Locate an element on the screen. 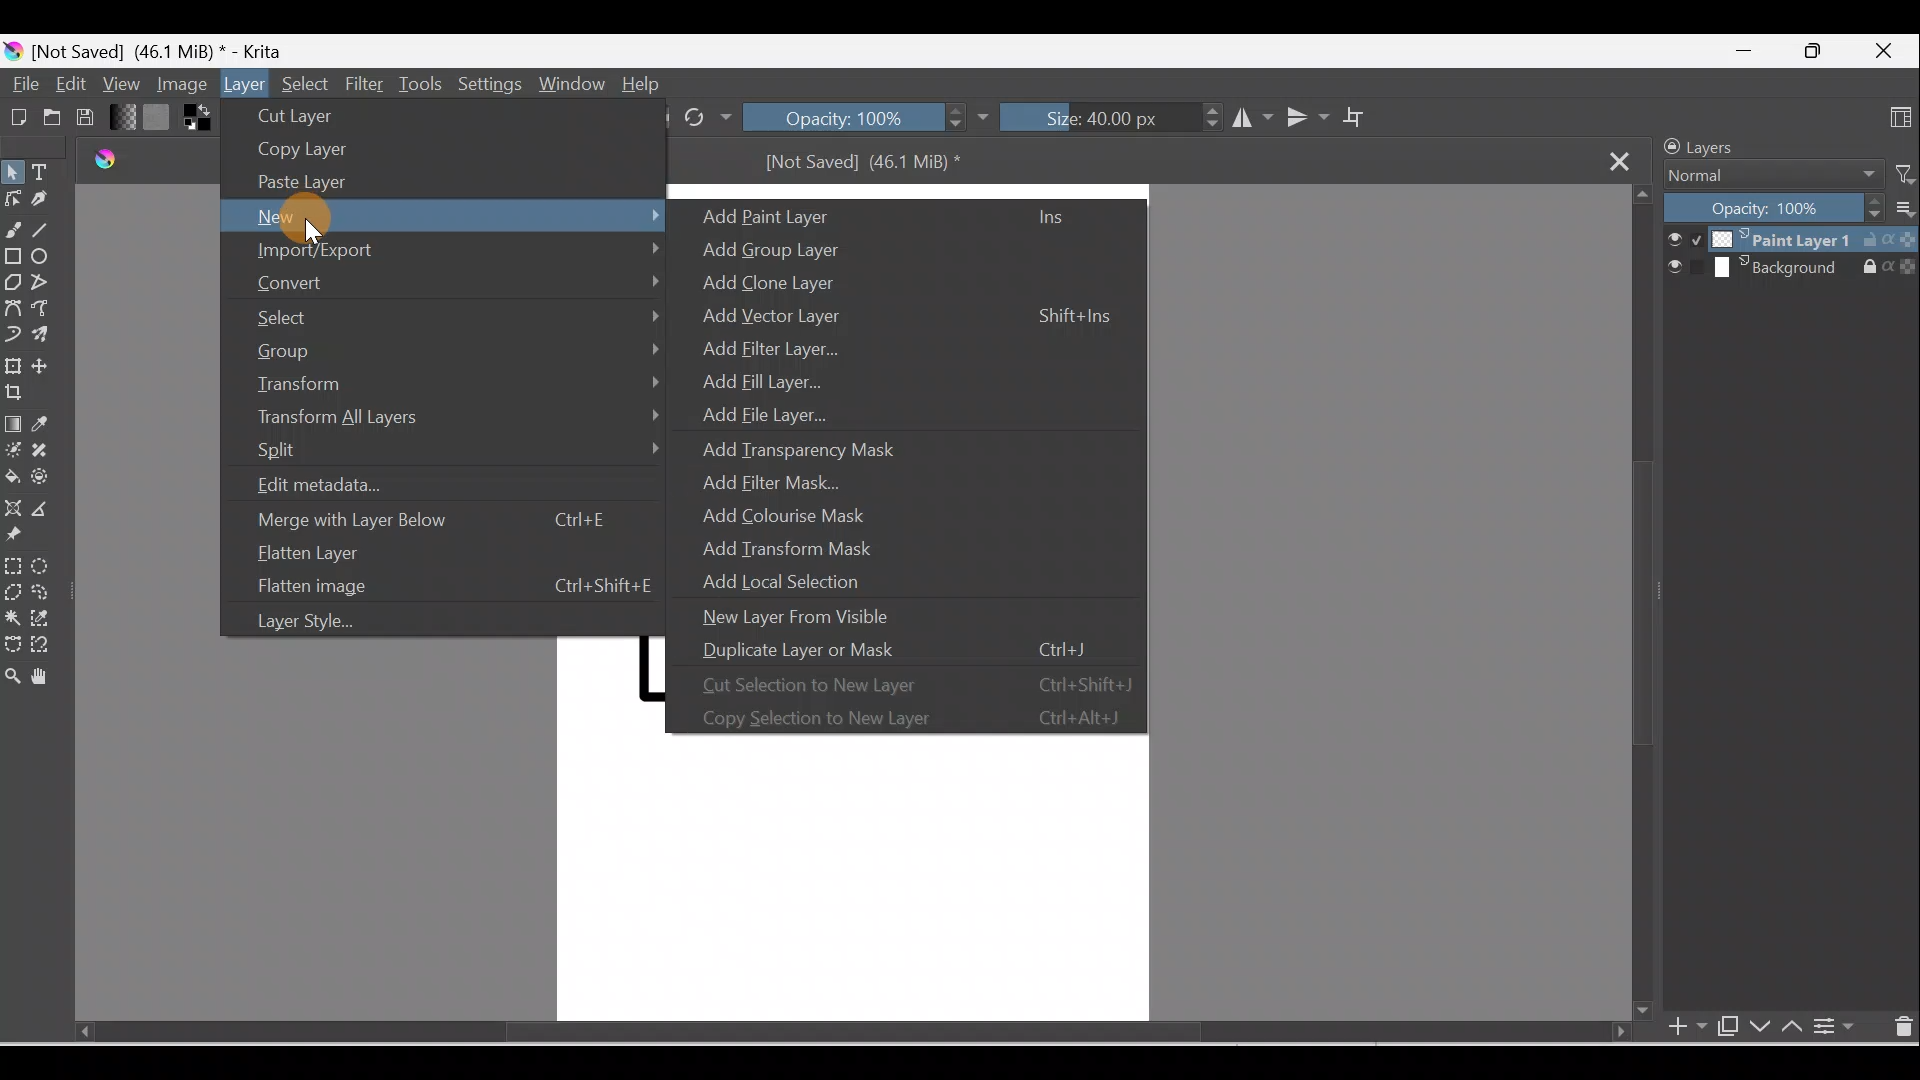 Image resolution: width=1920 pixels, height=1080 pixels. Polyline tool is located at coordinates (49, 285).